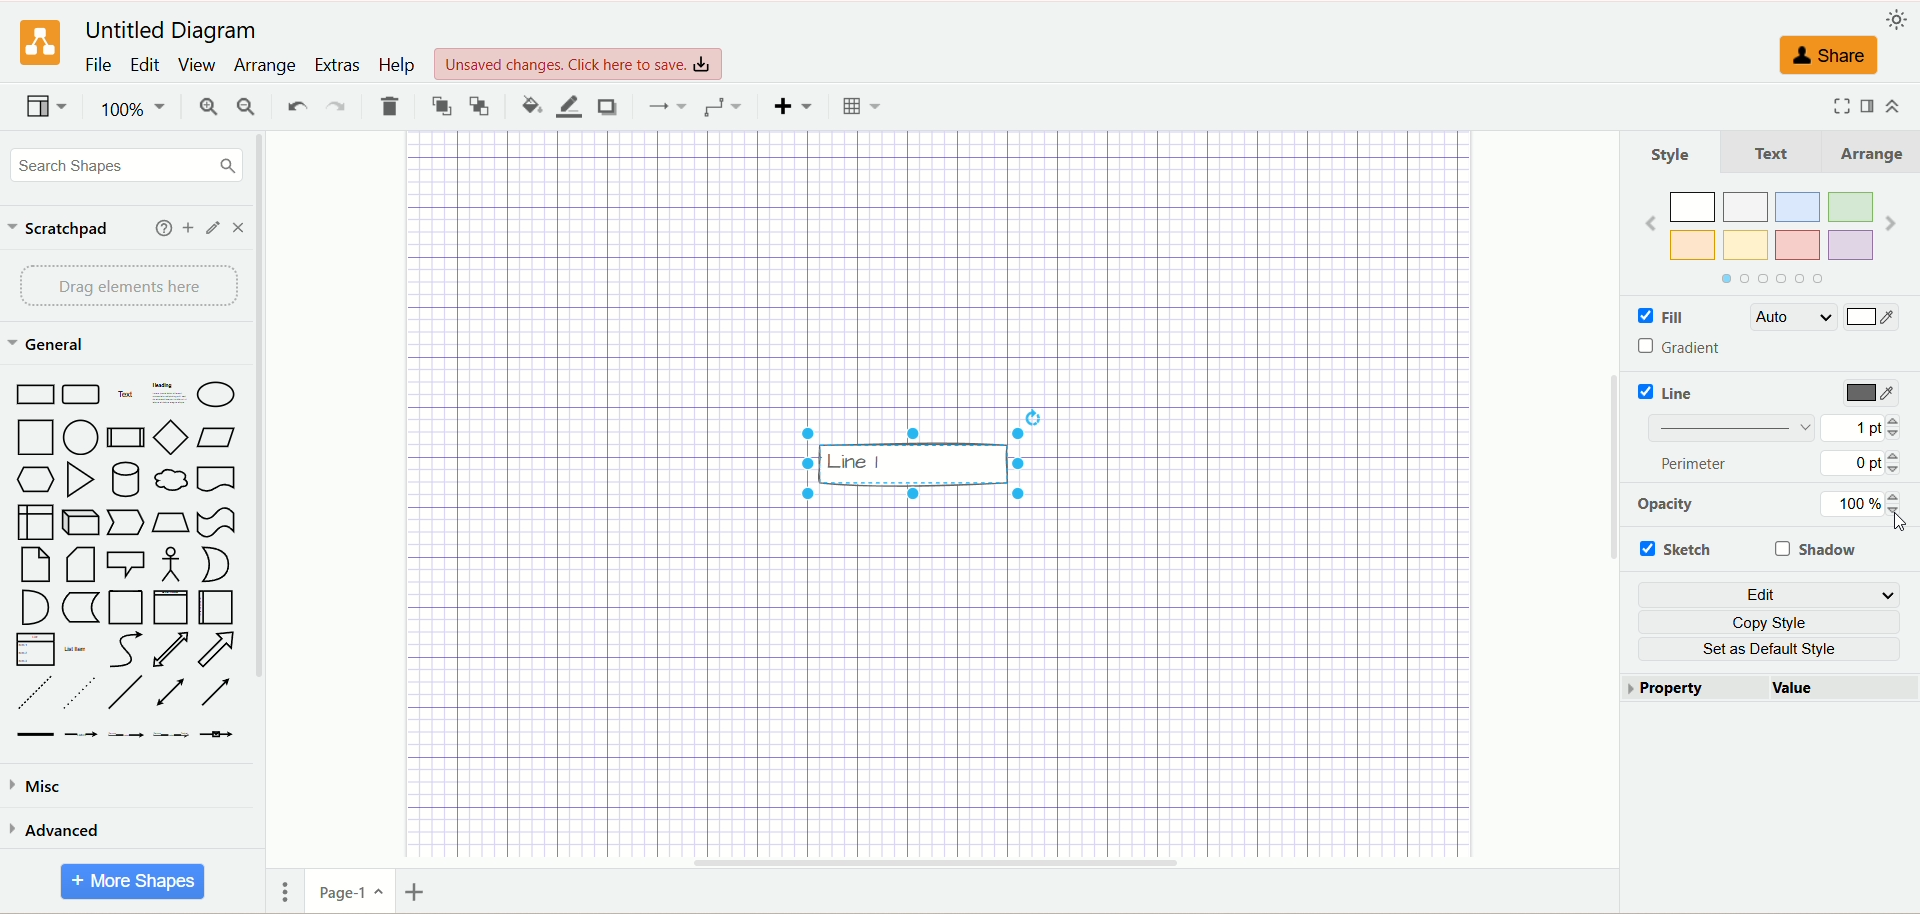  I want to click on copy style, so click(1769, 621).